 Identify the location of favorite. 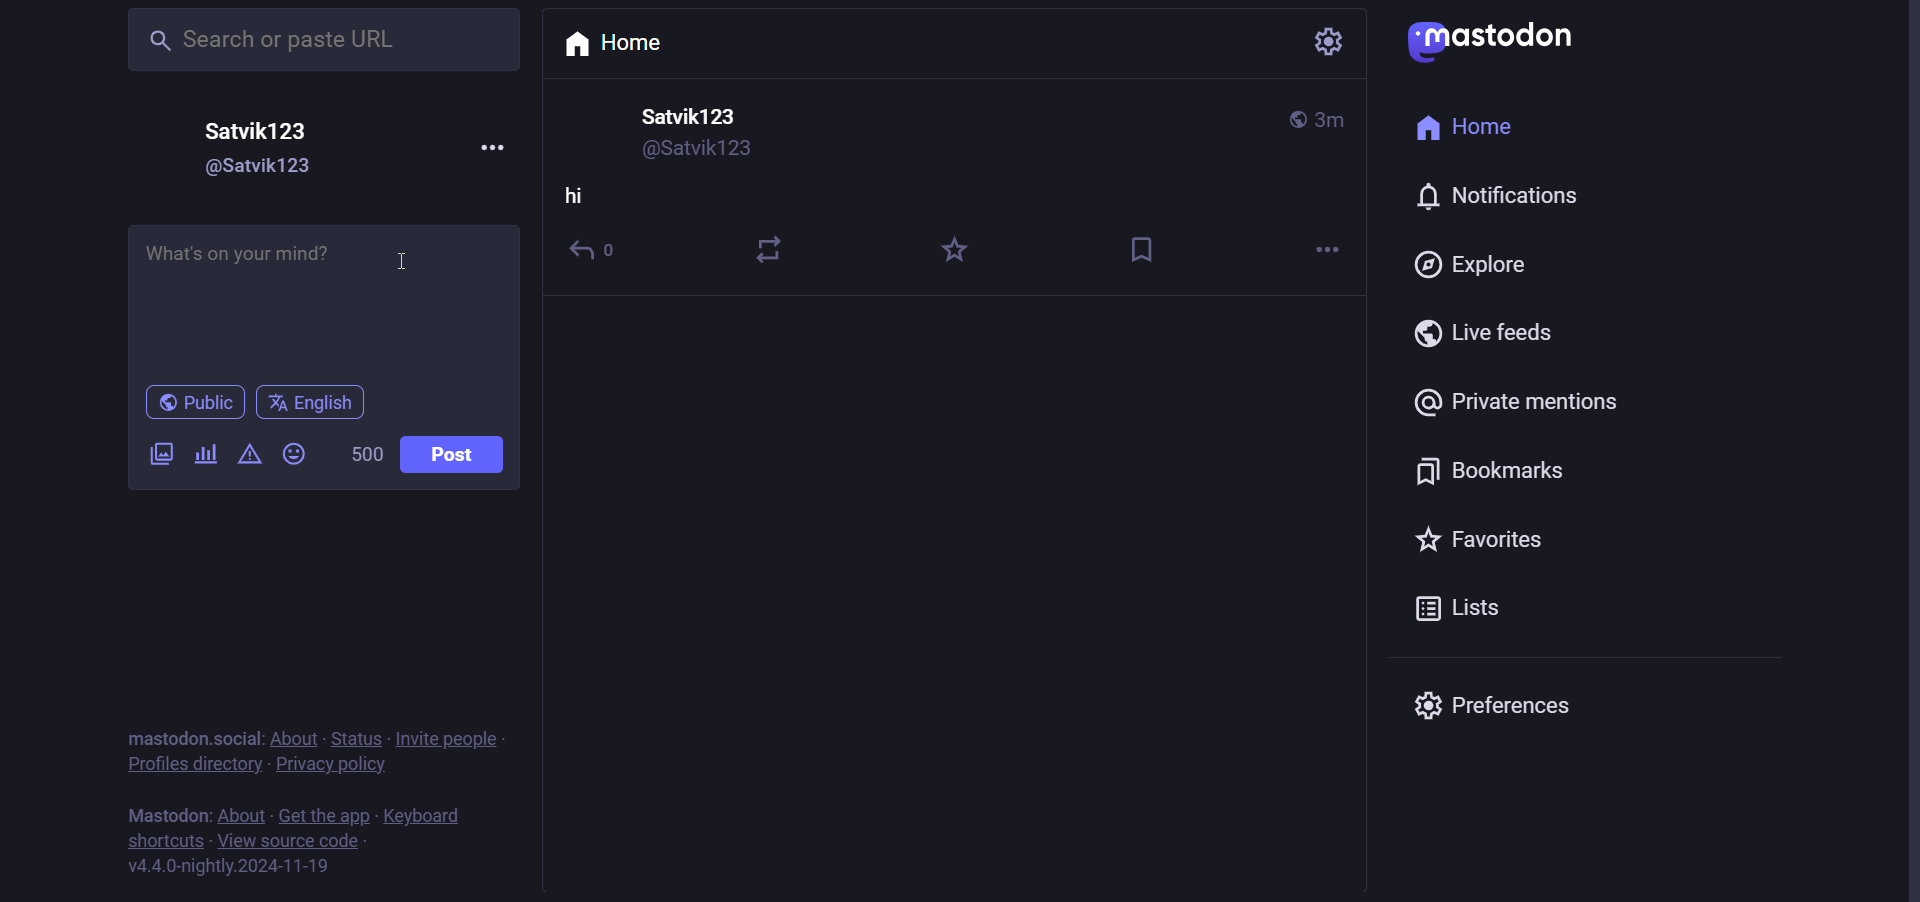
(1498, 546).